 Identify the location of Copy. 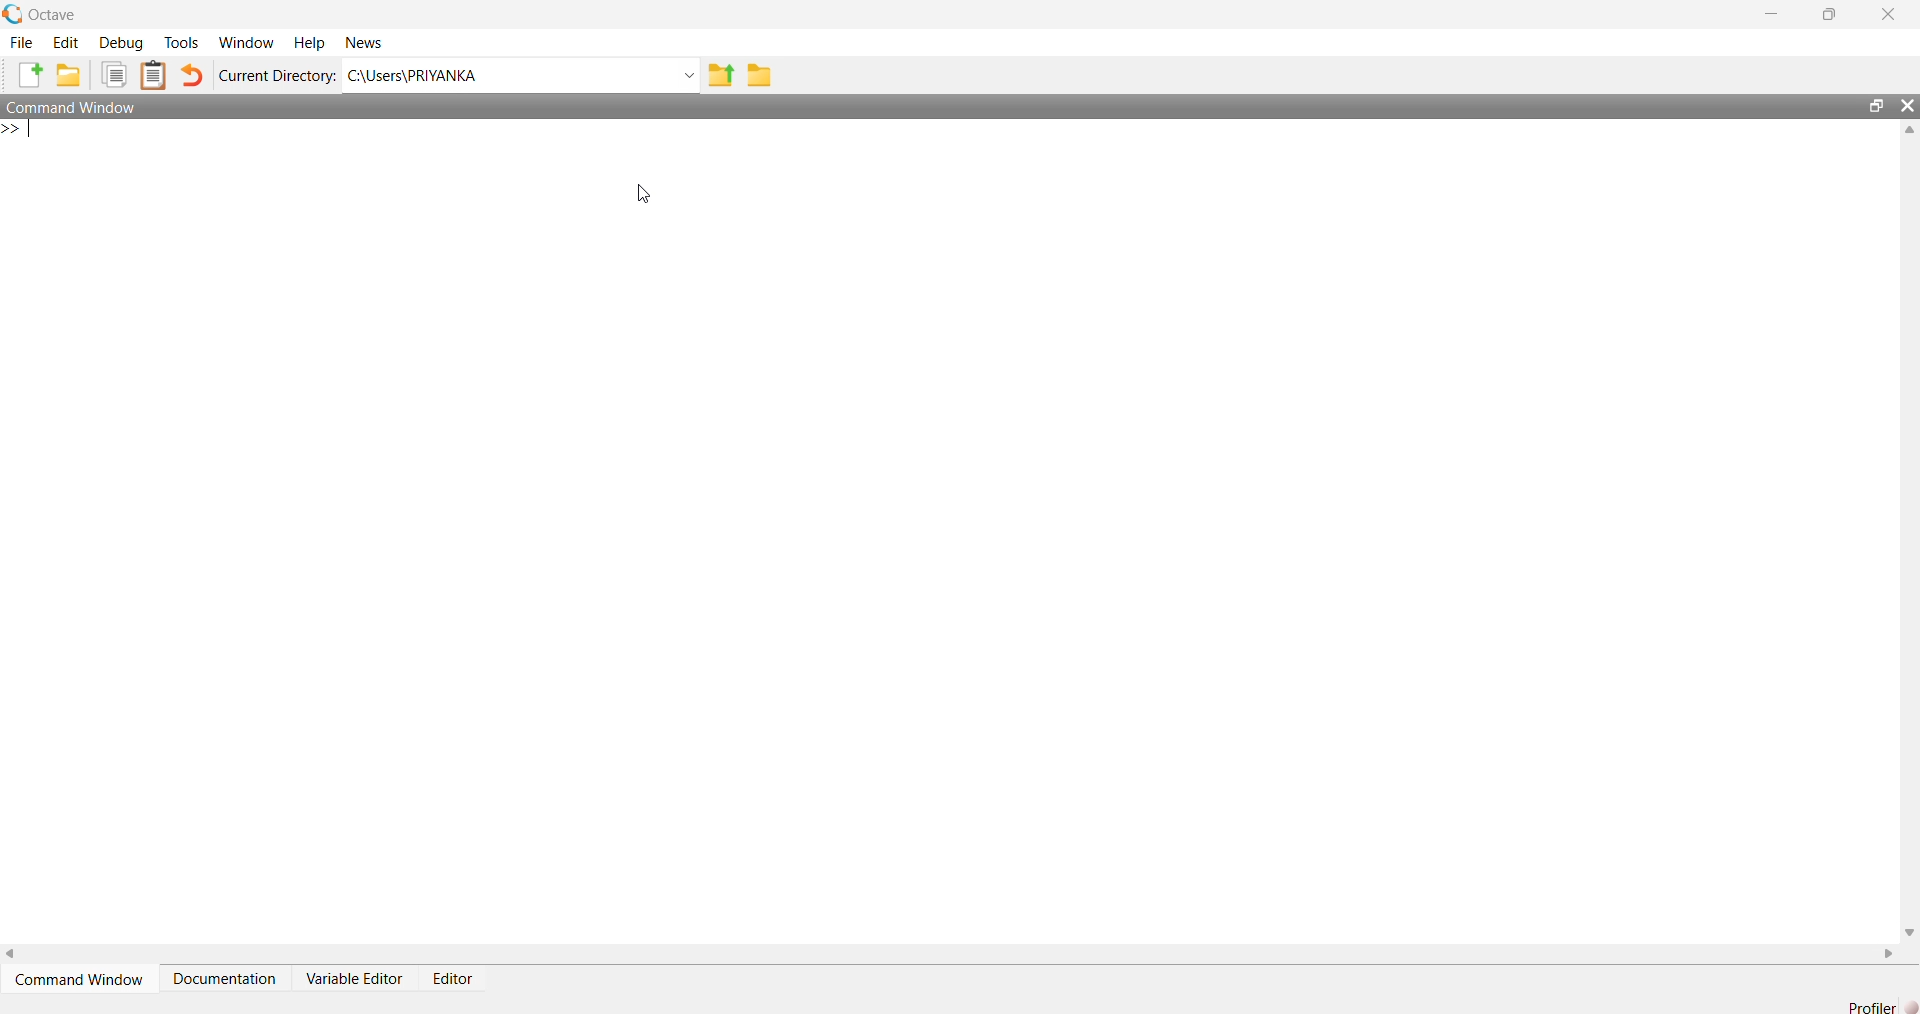
(115, 73).